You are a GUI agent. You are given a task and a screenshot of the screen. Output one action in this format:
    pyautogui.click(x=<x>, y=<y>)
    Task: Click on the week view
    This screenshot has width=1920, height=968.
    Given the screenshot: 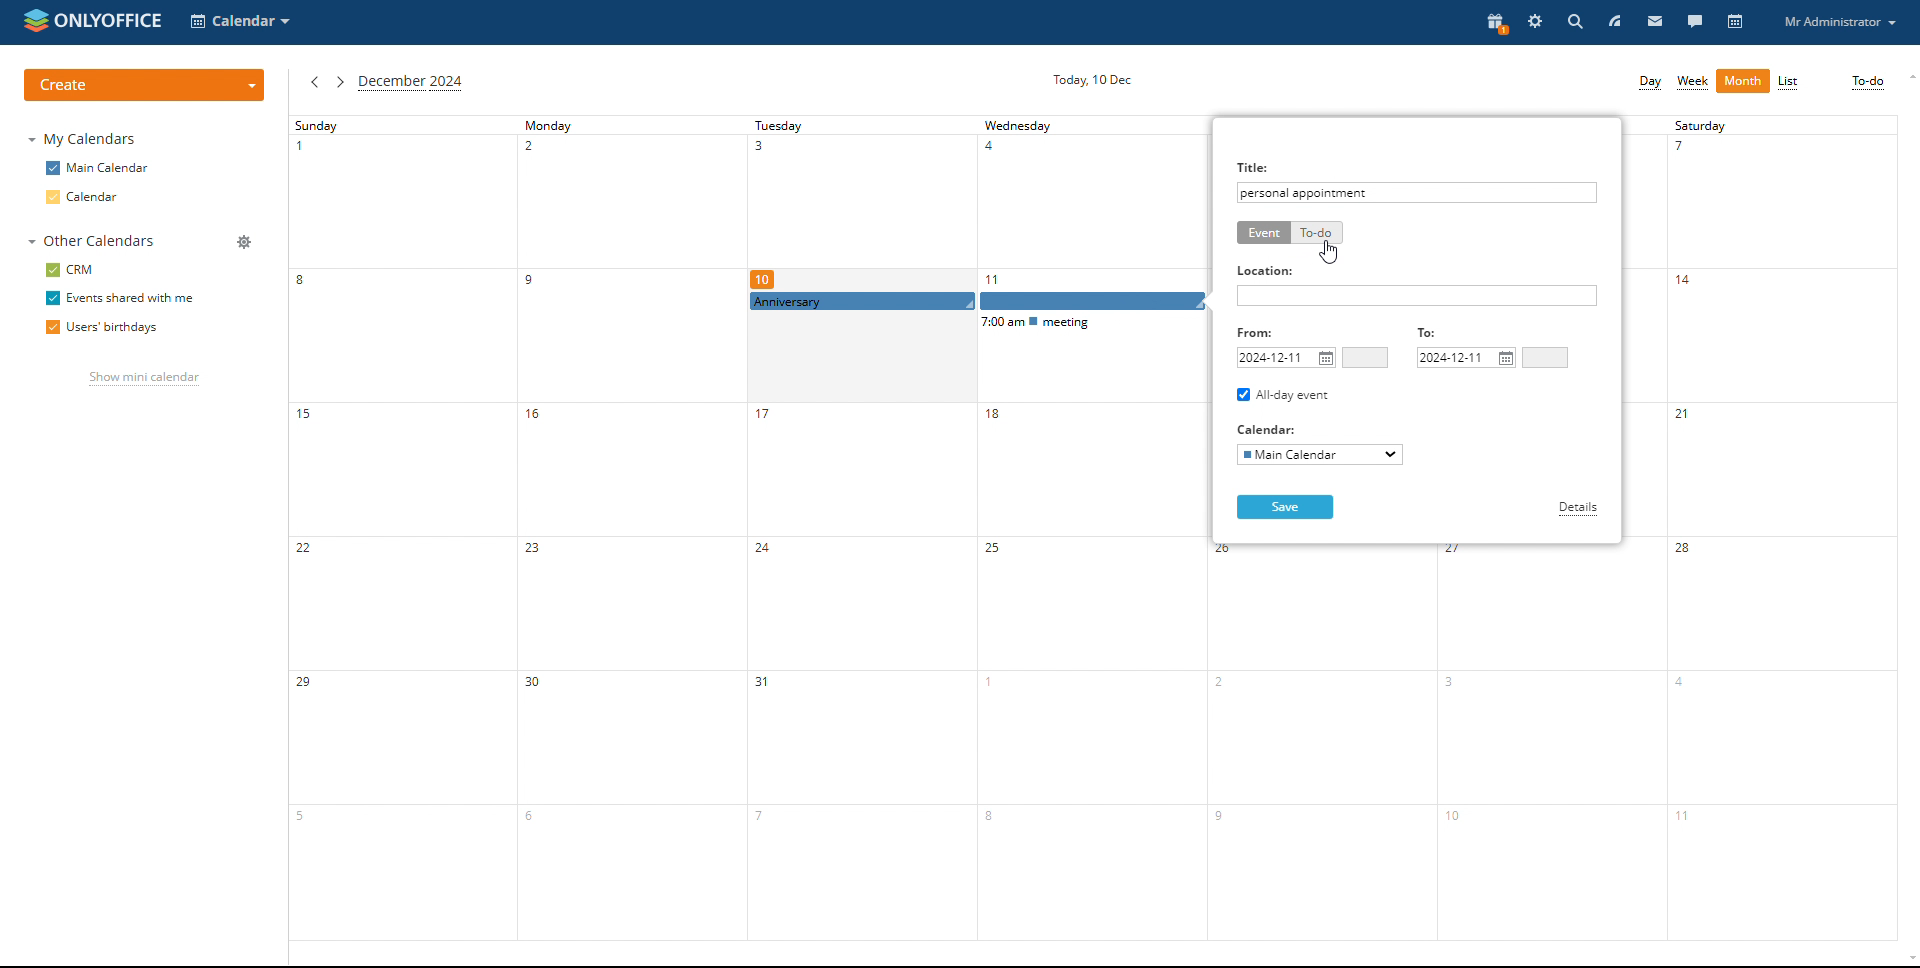 What is the action you would take?
    pyautogui.click(x=1693, y=83)
    